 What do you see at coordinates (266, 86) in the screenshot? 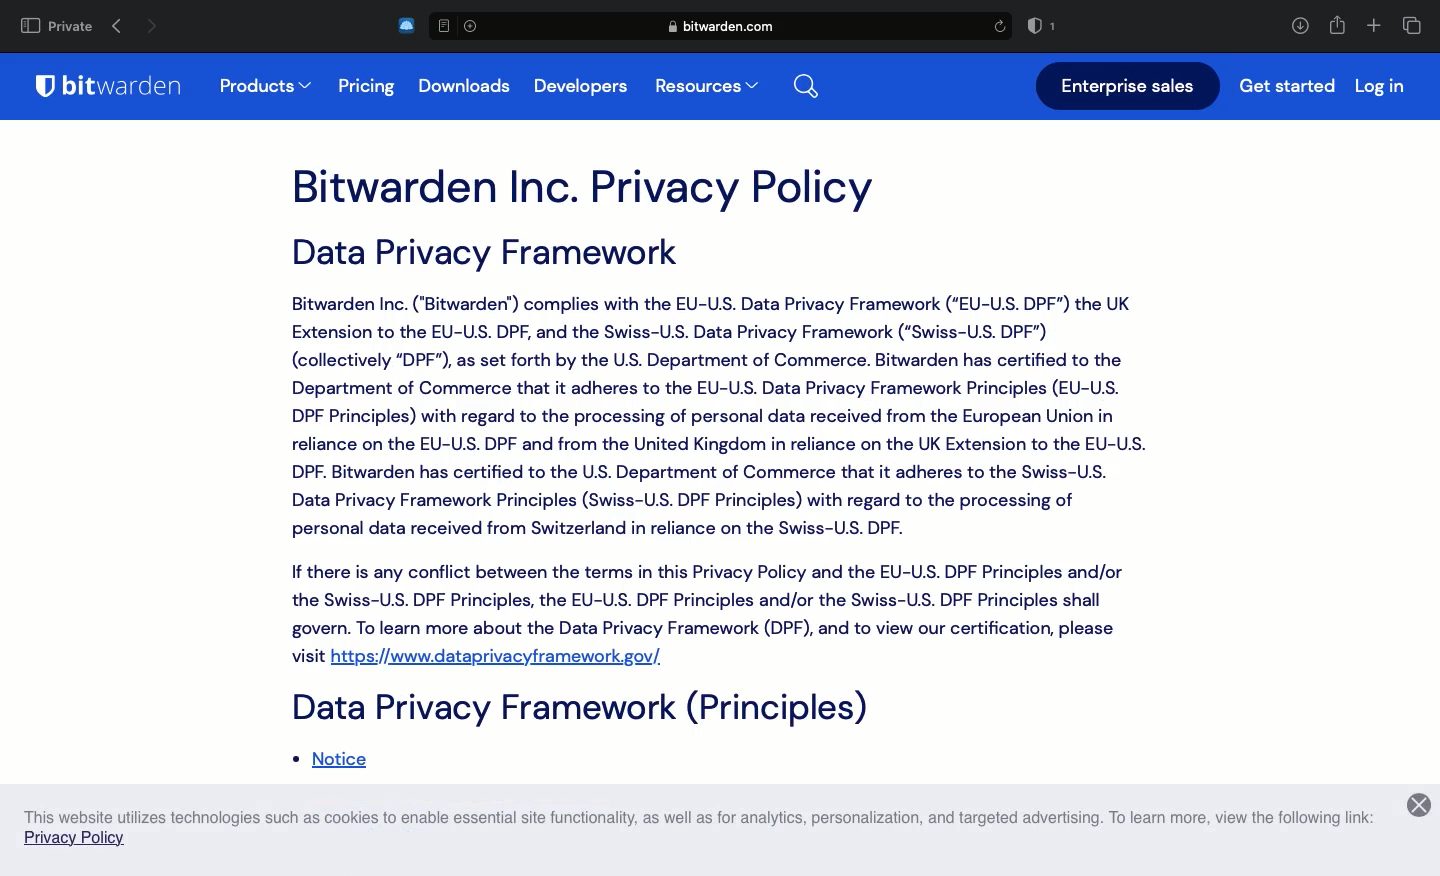
I see `products` at bounding box center [266, 86].